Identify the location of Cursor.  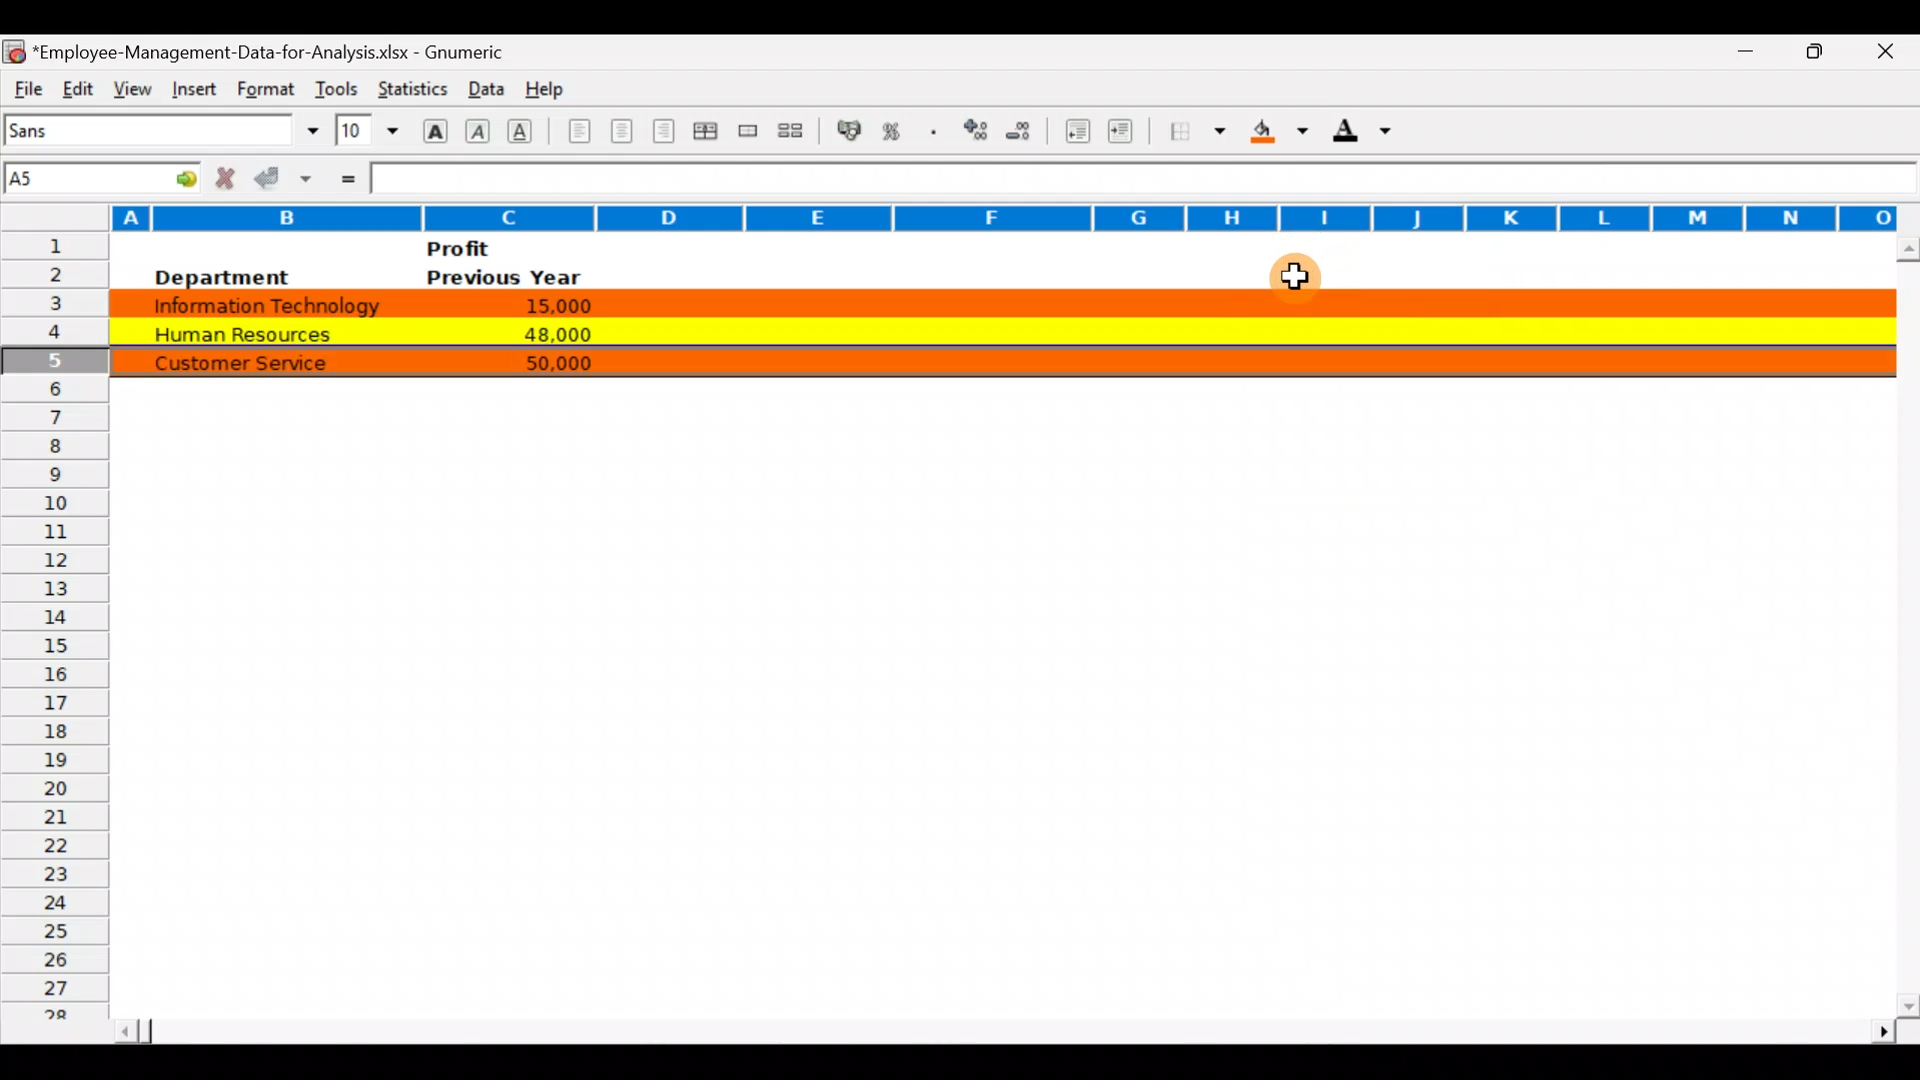
(1300, 283).